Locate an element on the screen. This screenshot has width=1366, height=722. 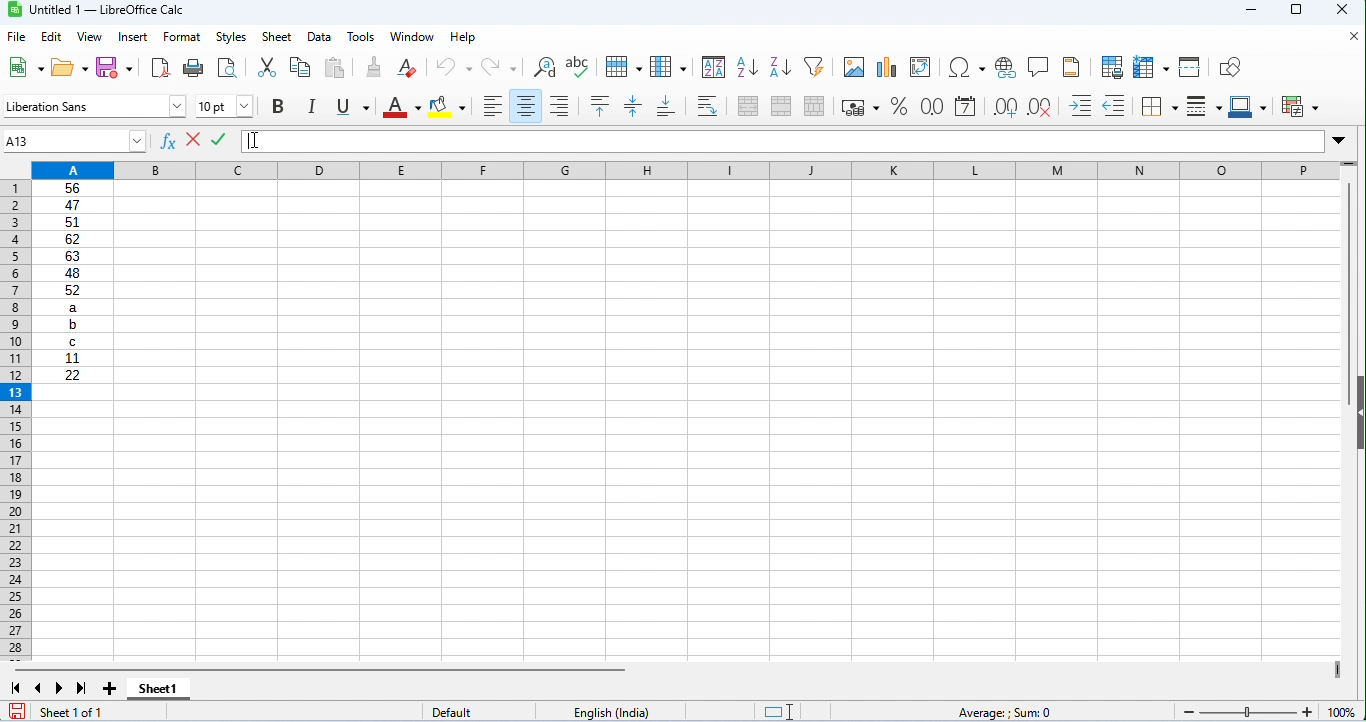
62 is located at coordinates (72, 239).